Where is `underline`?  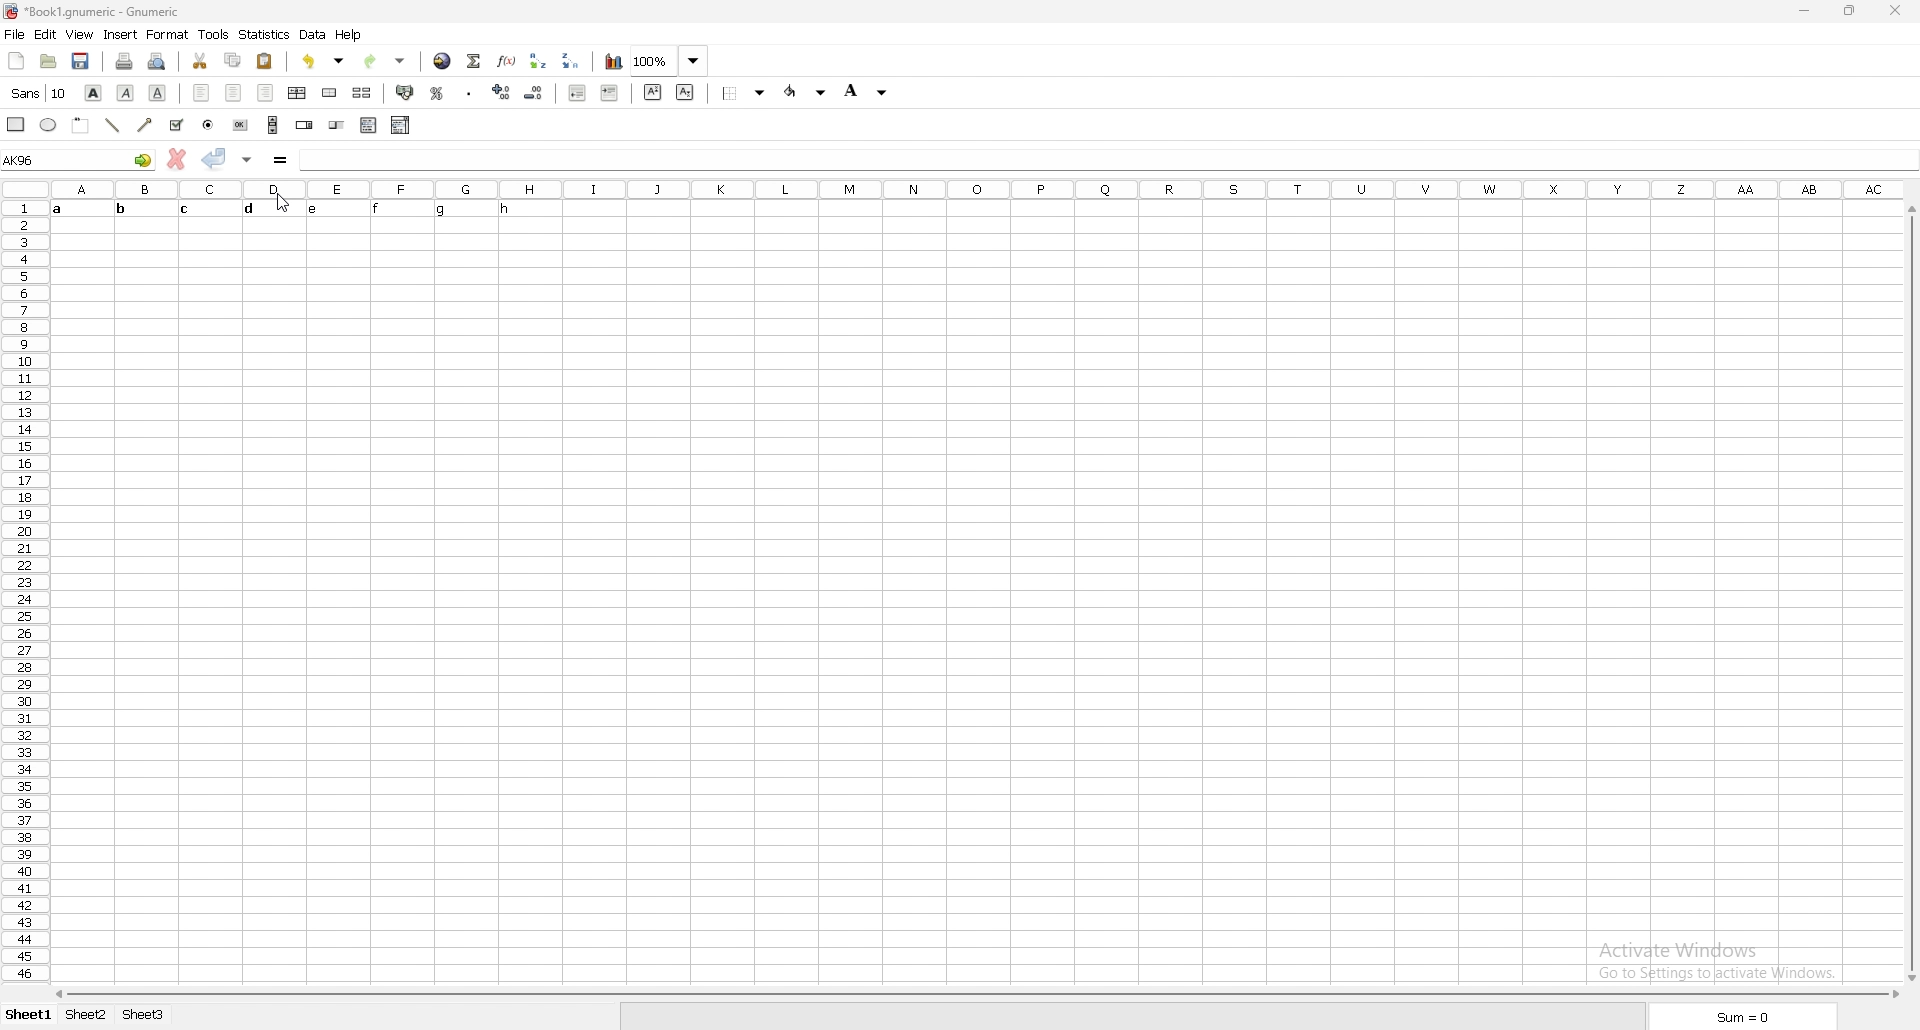 underline is located at coordinates (158, 93).